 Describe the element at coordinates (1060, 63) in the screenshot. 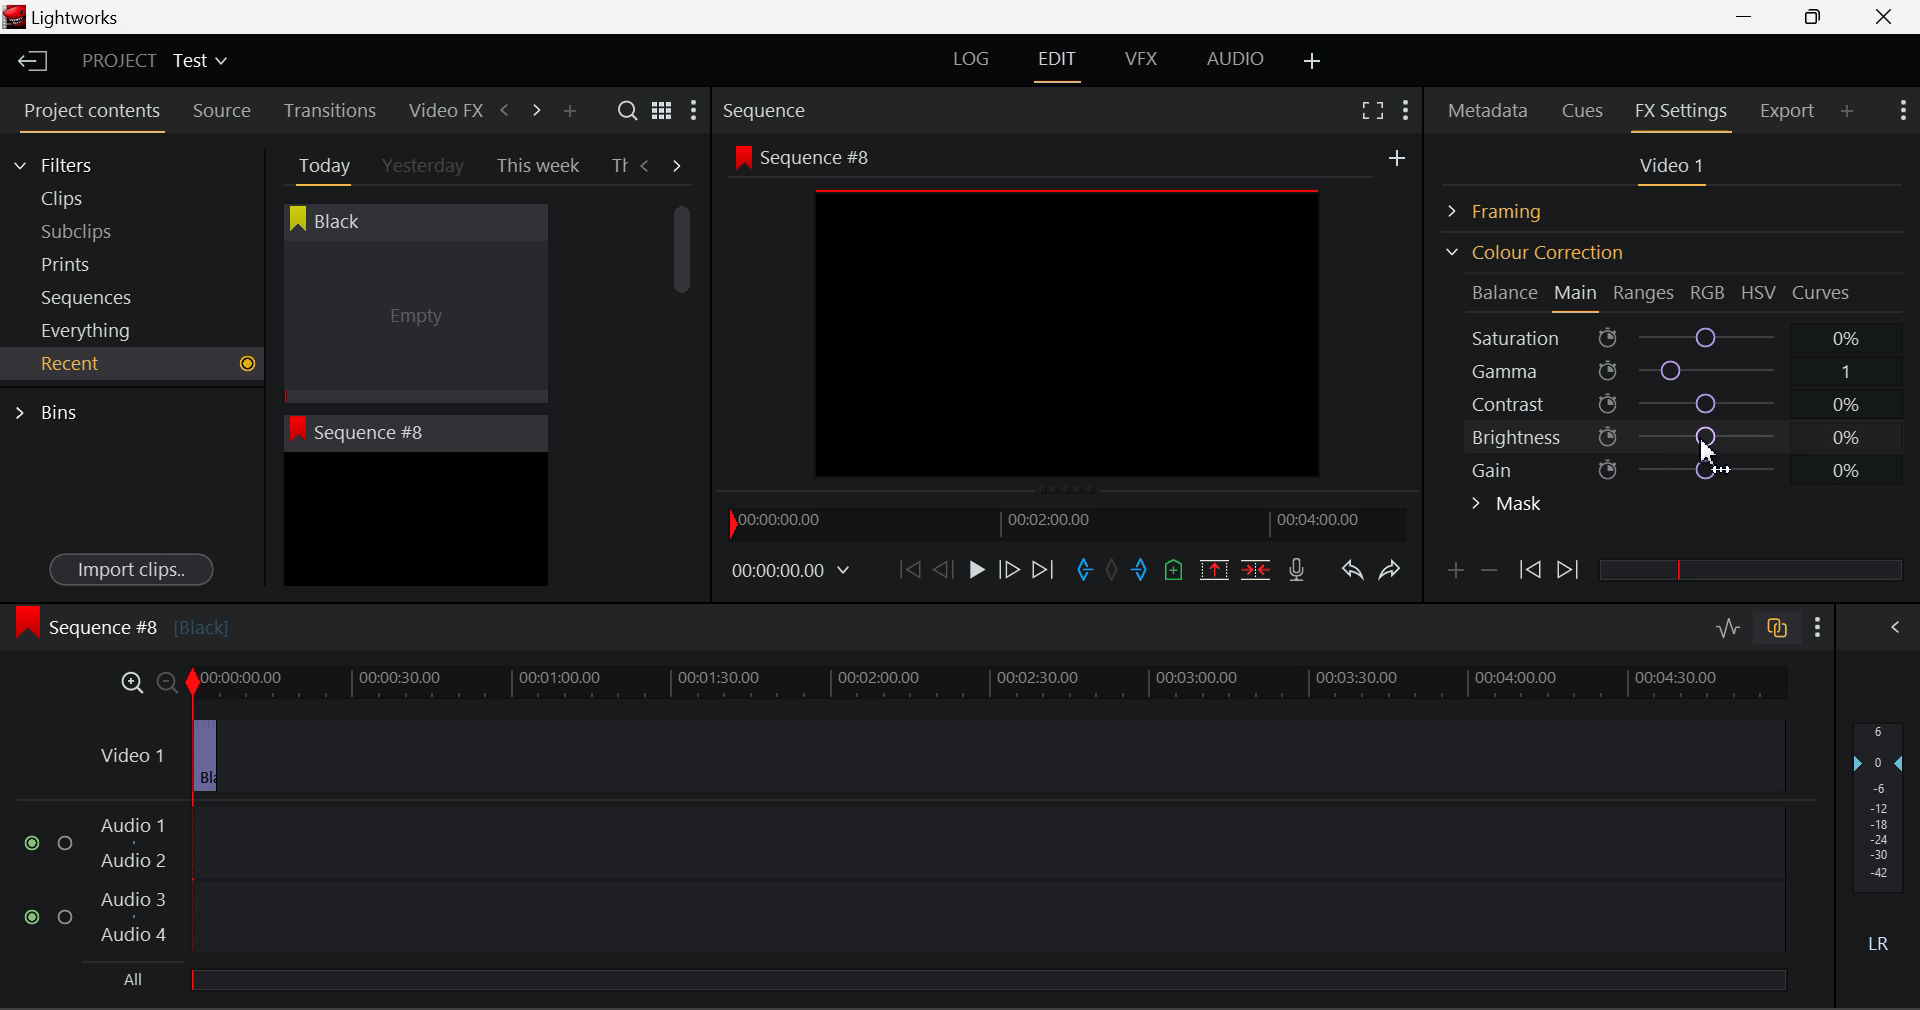

I see `EDIT Layout` at that location.